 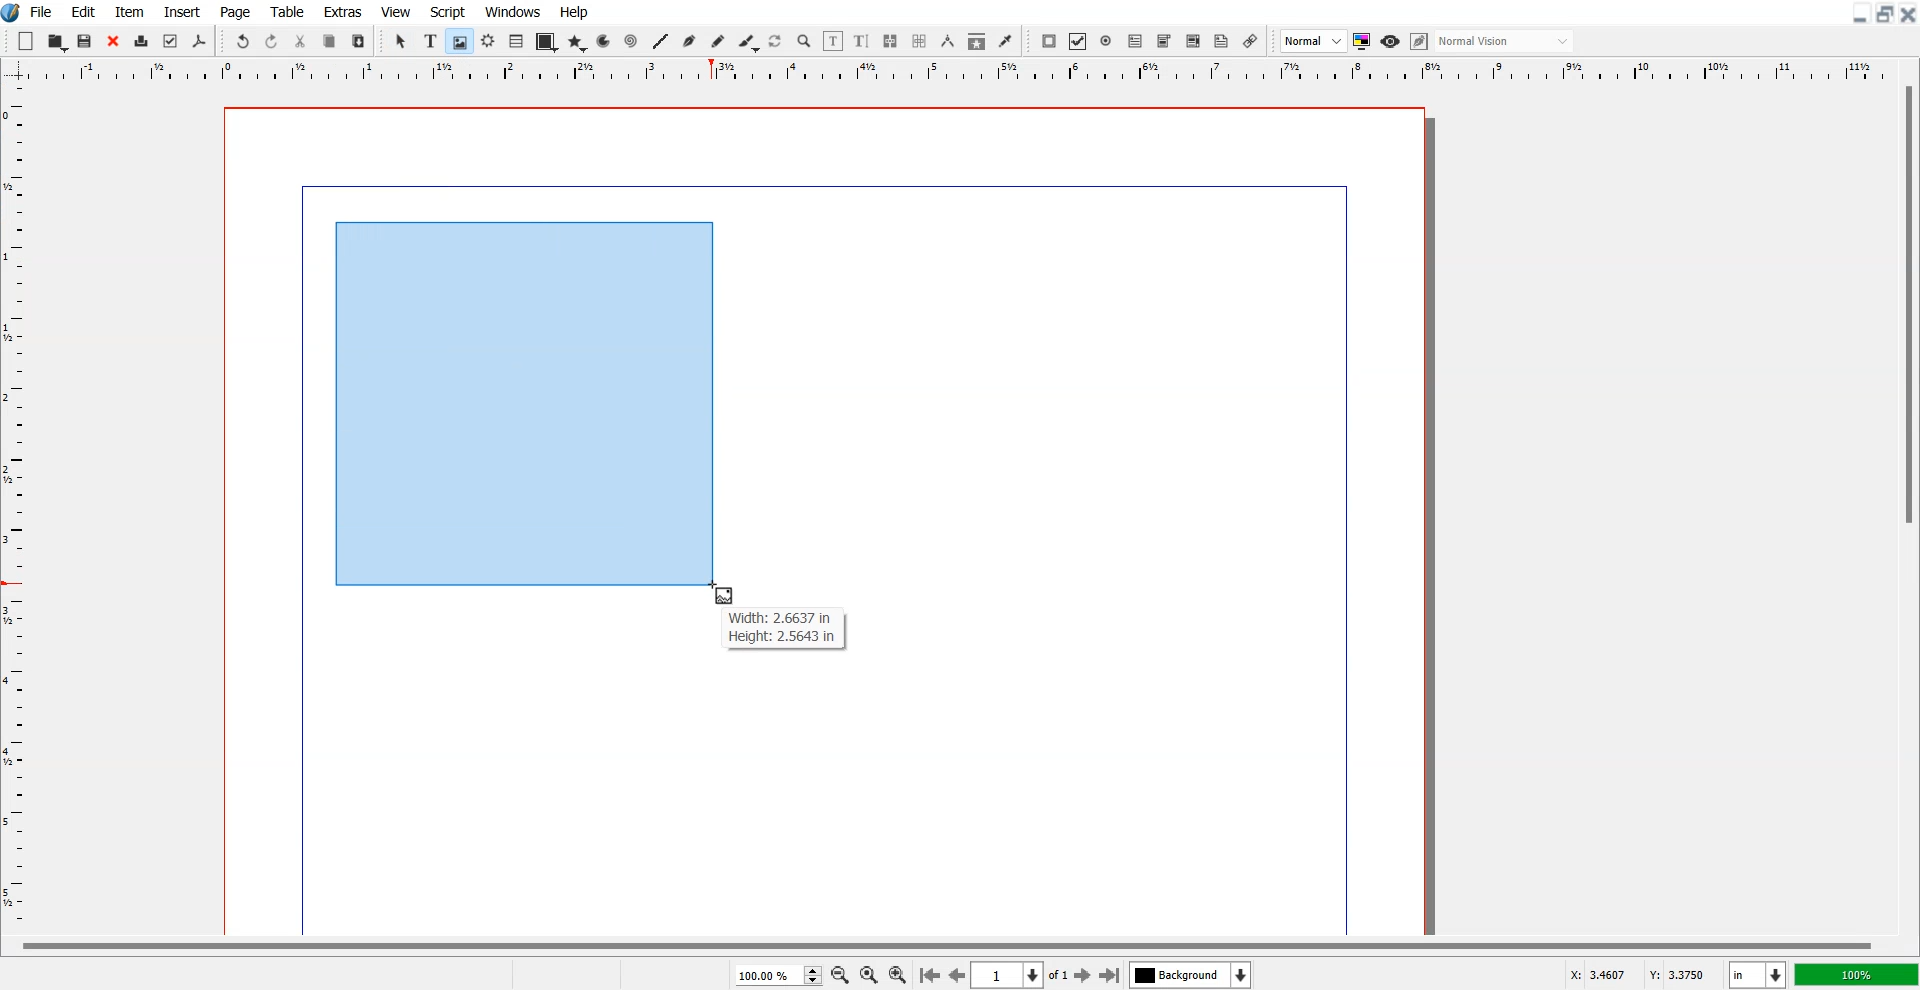 I want to click on Edit, so click(x=83, y=11).